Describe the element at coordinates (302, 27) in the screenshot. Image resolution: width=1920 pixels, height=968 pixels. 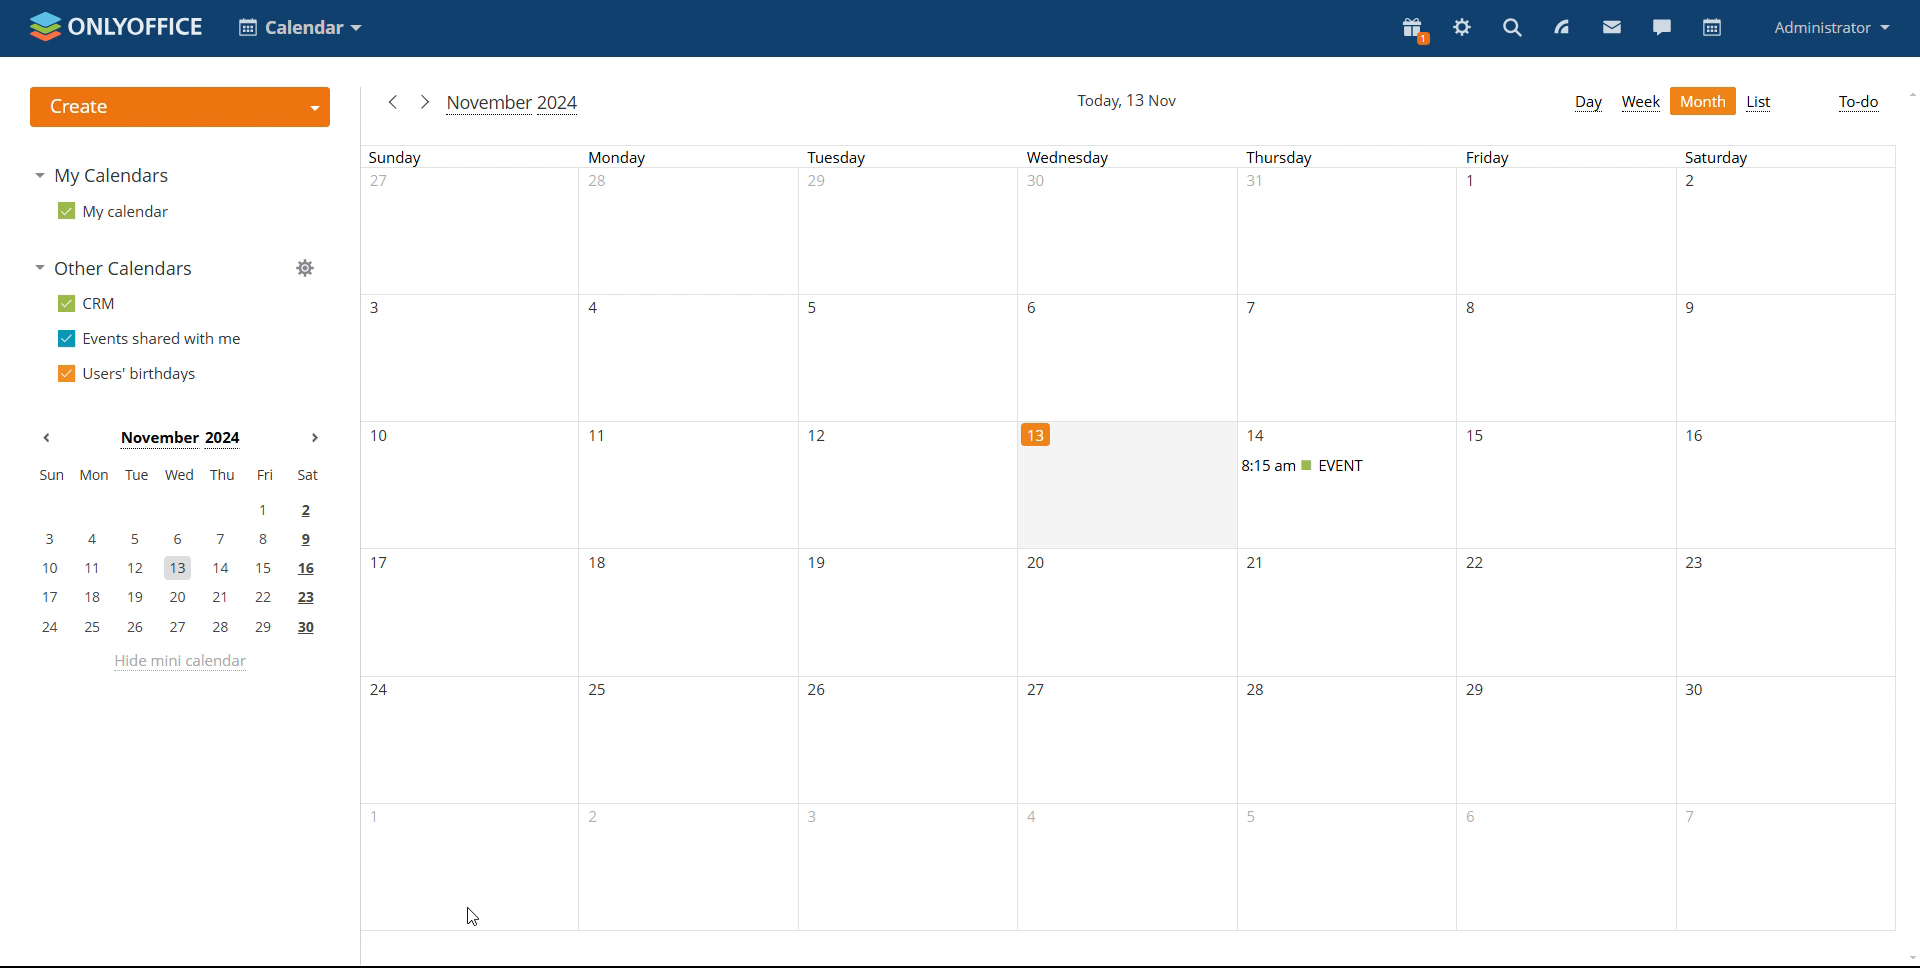
I see `select application` at that location.